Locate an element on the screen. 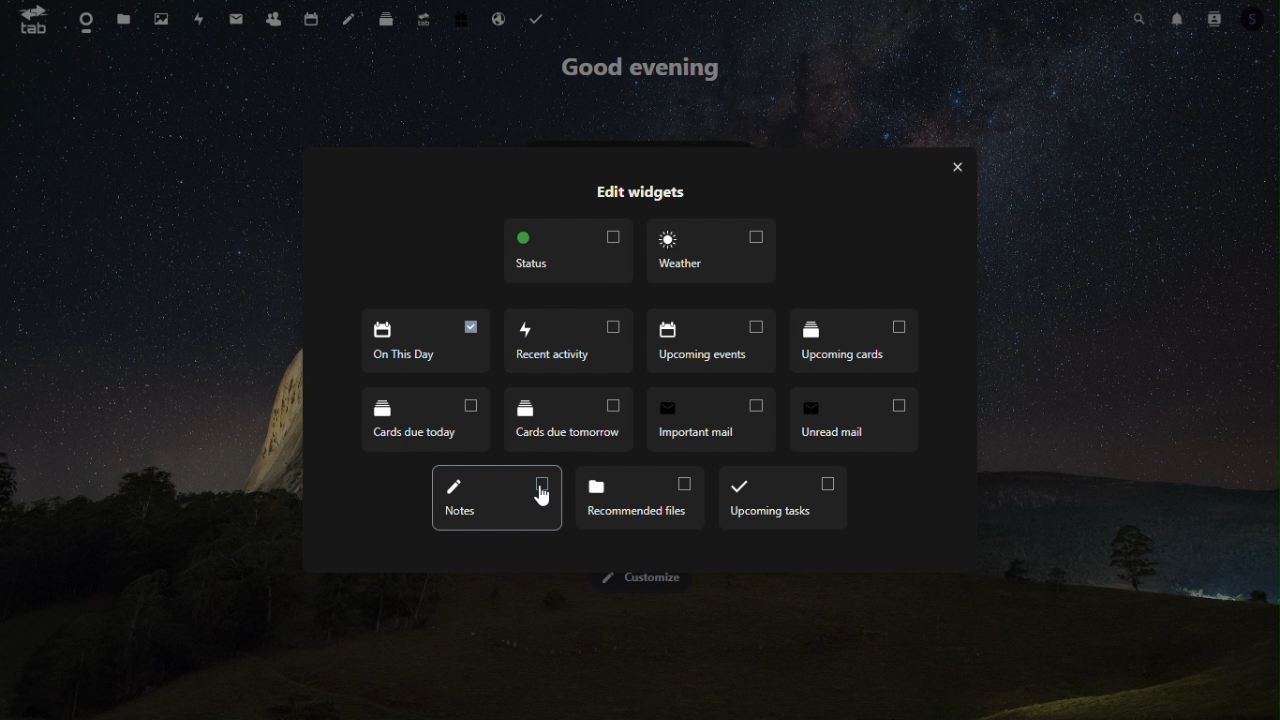  Photos is located at coordinates (164, 17).